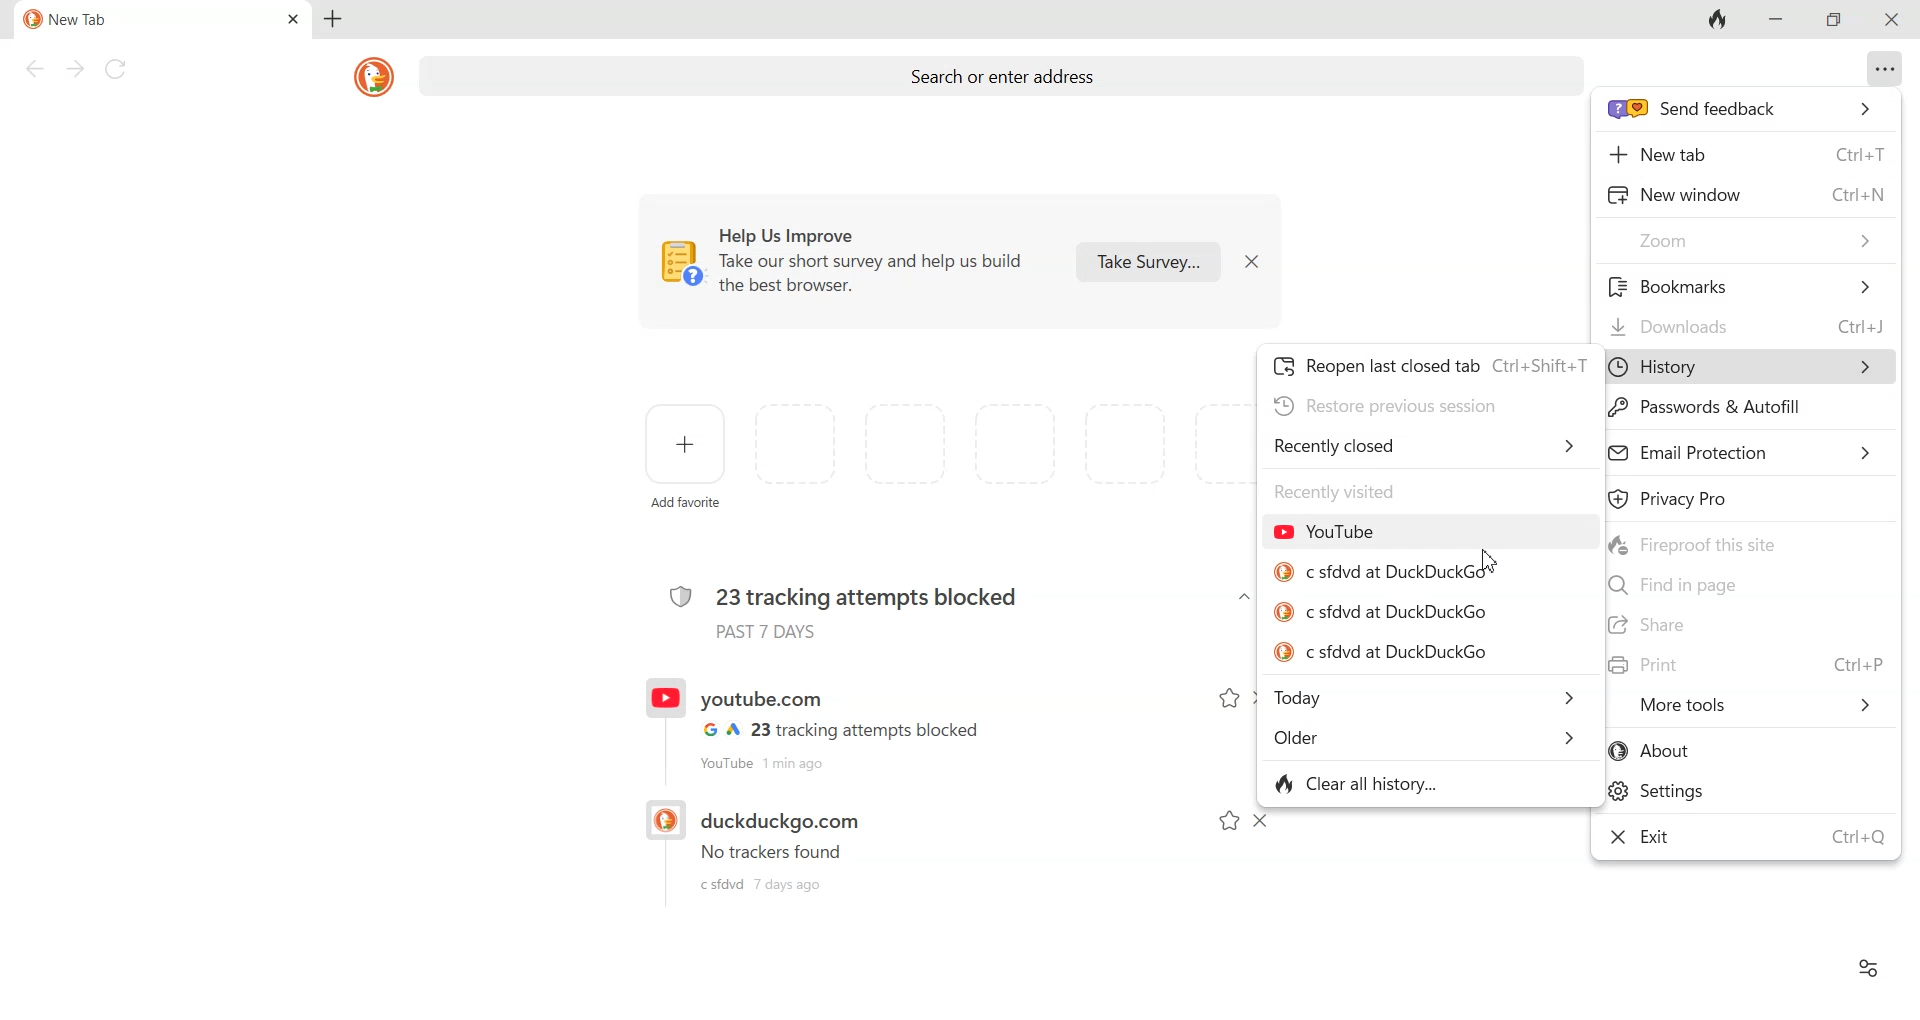 This screenshot has height=1020, width=1920. Describe the element at coordinates (1745, 327) in the screenshot. I see `Downloads` at that location.